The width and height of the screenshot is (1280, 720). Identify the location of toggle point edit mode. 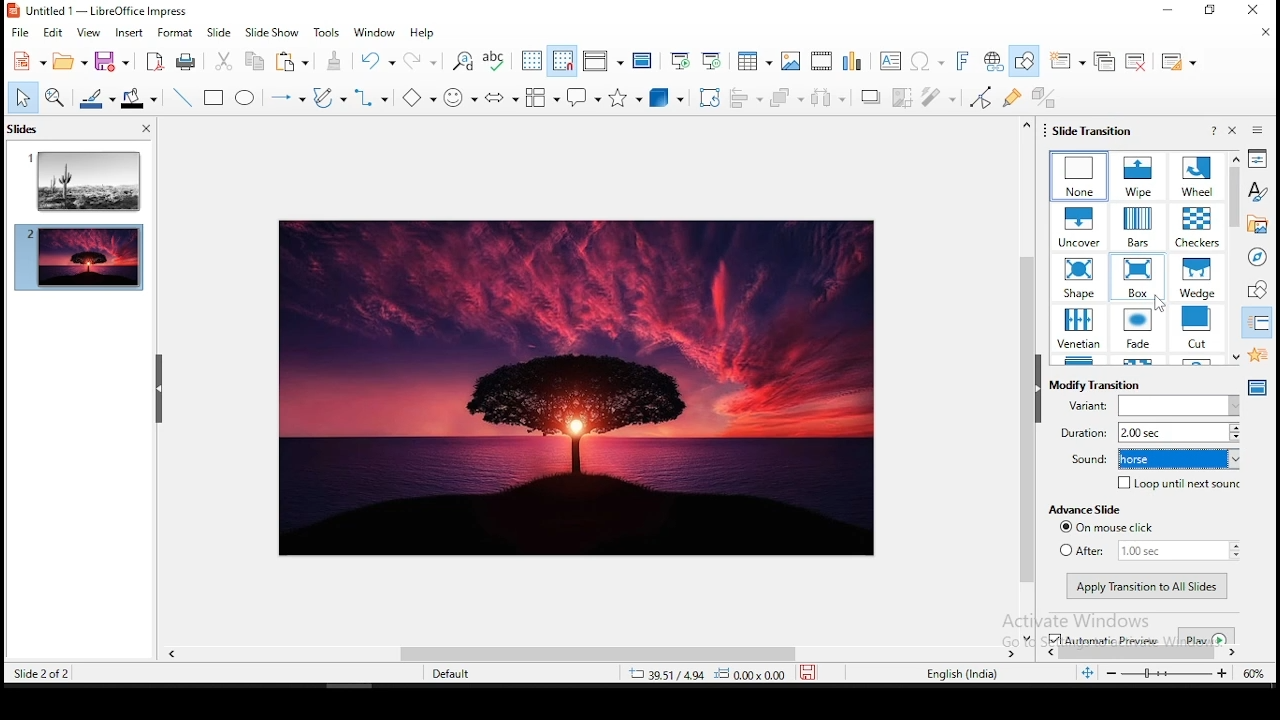
(979, 97).